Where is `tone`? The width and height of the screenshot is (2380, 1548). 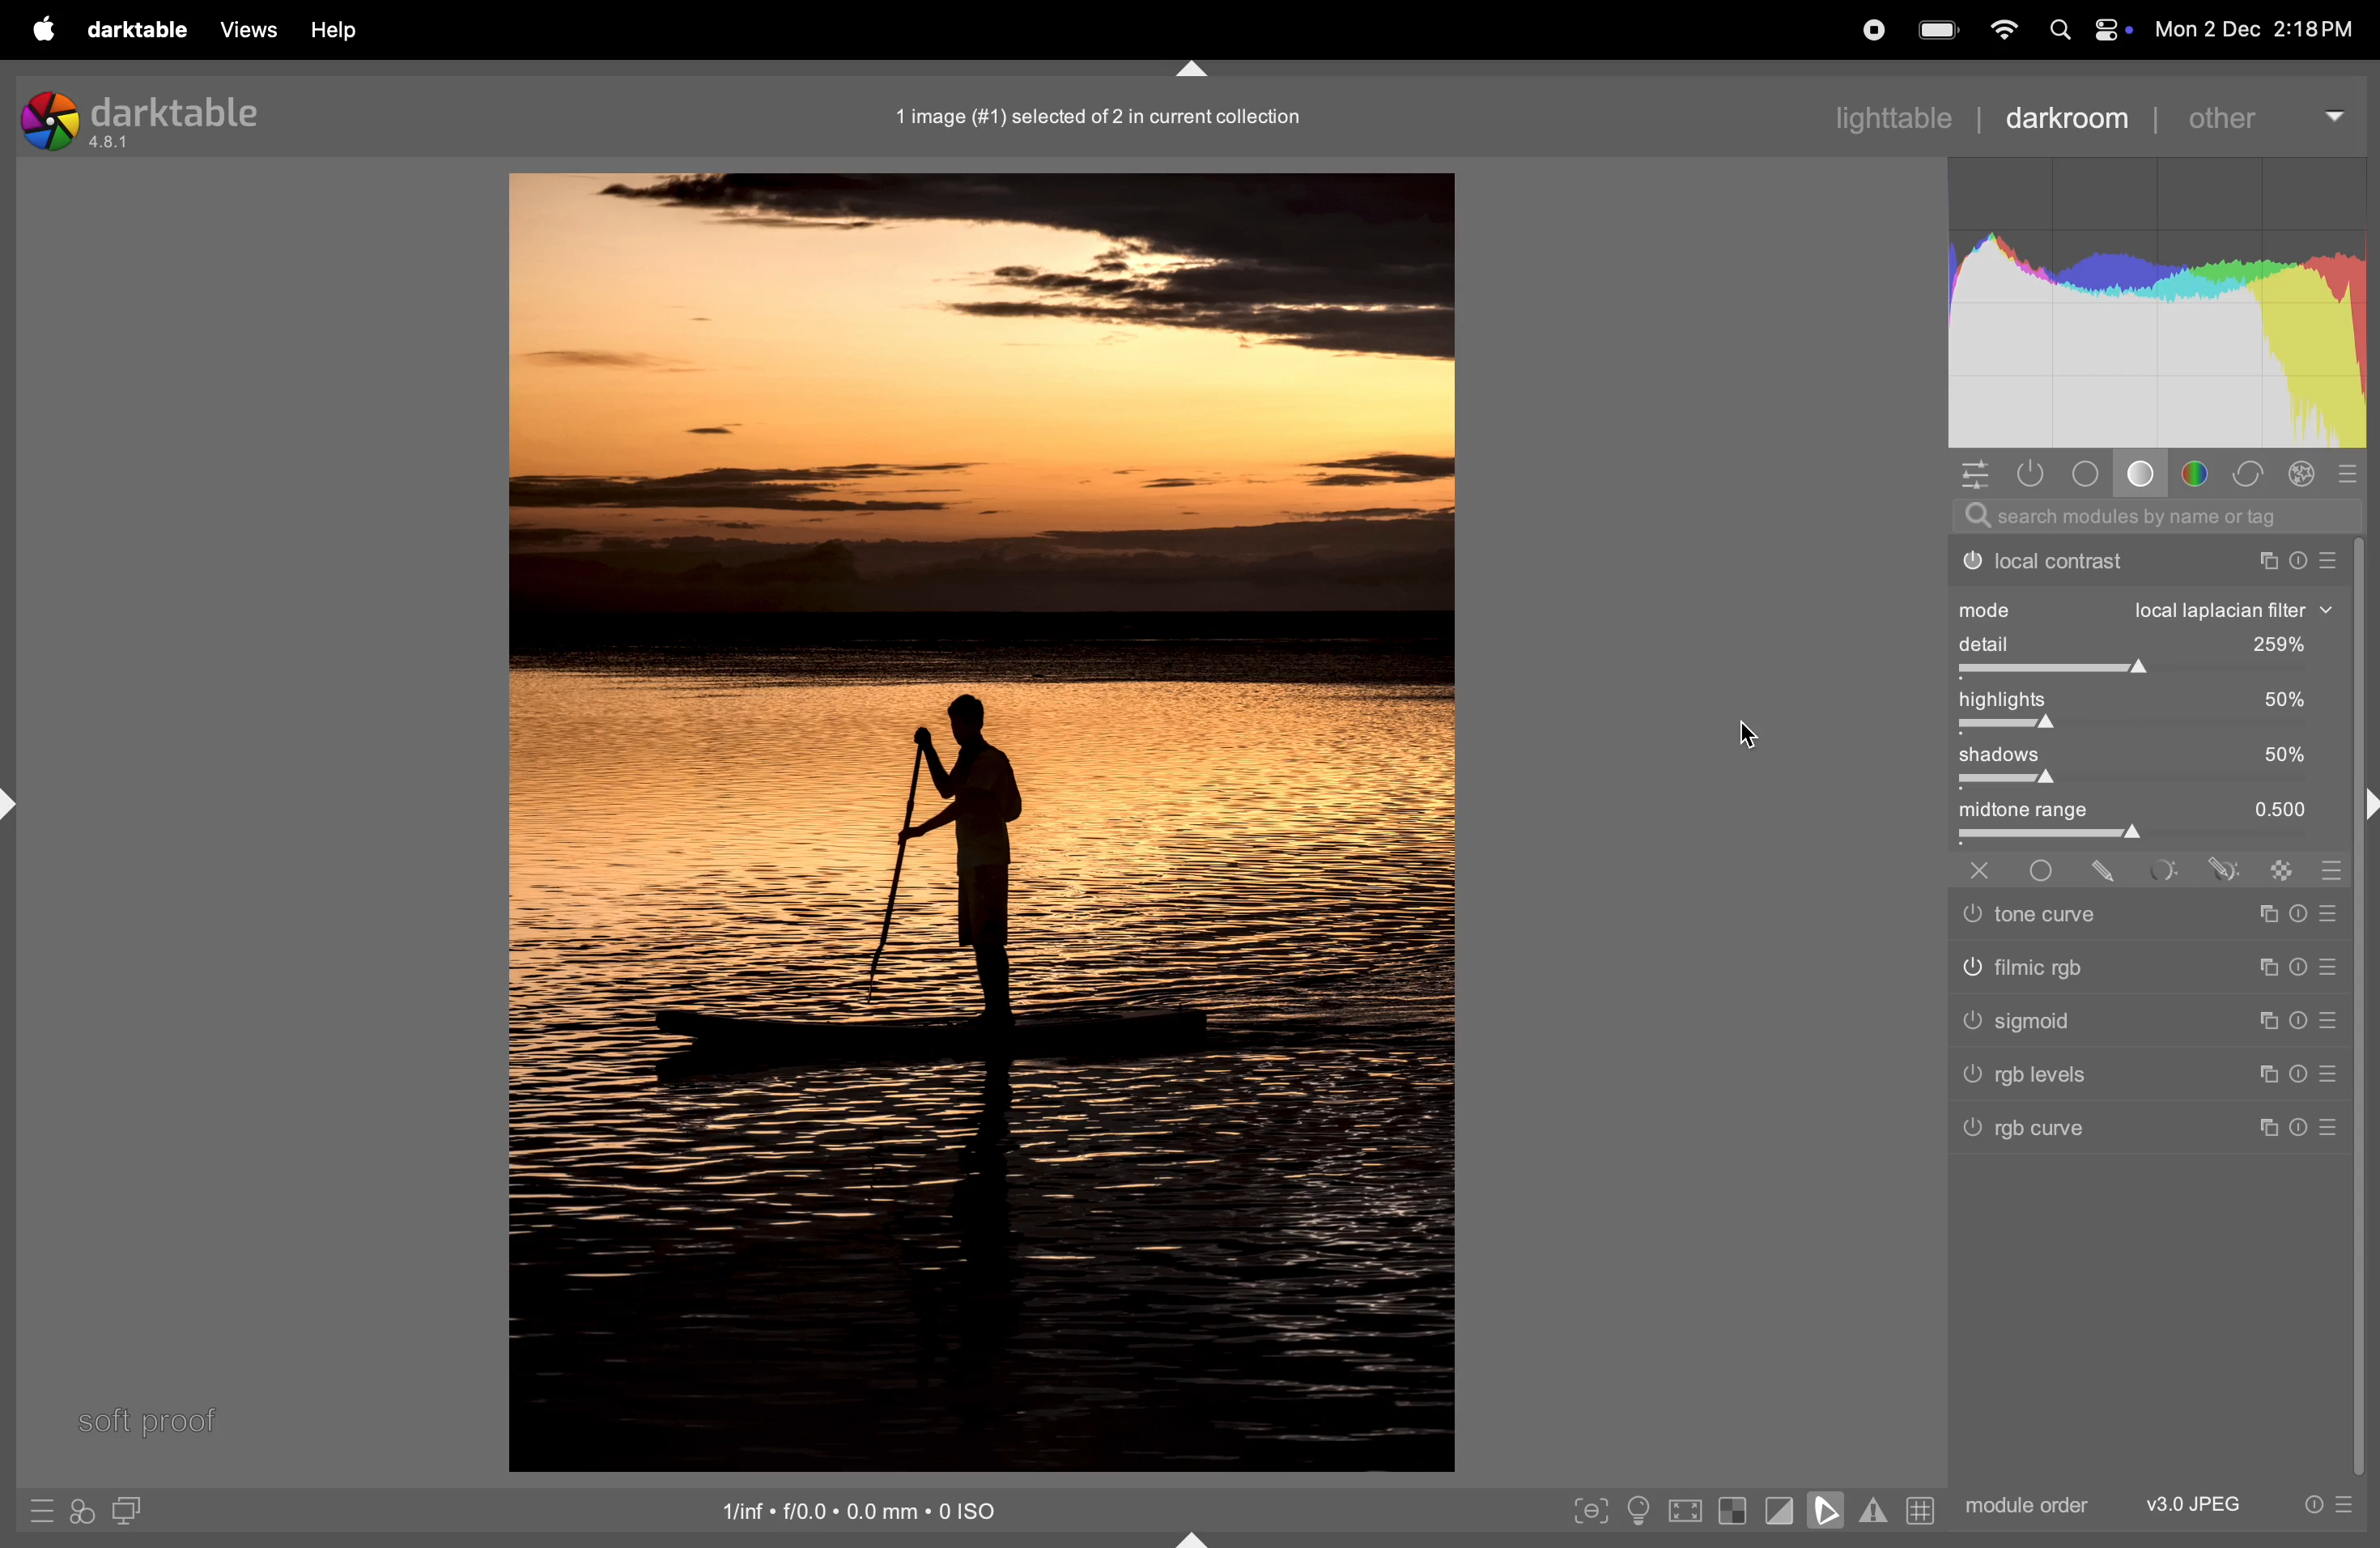 tone is located at coordinates (2140, 473).